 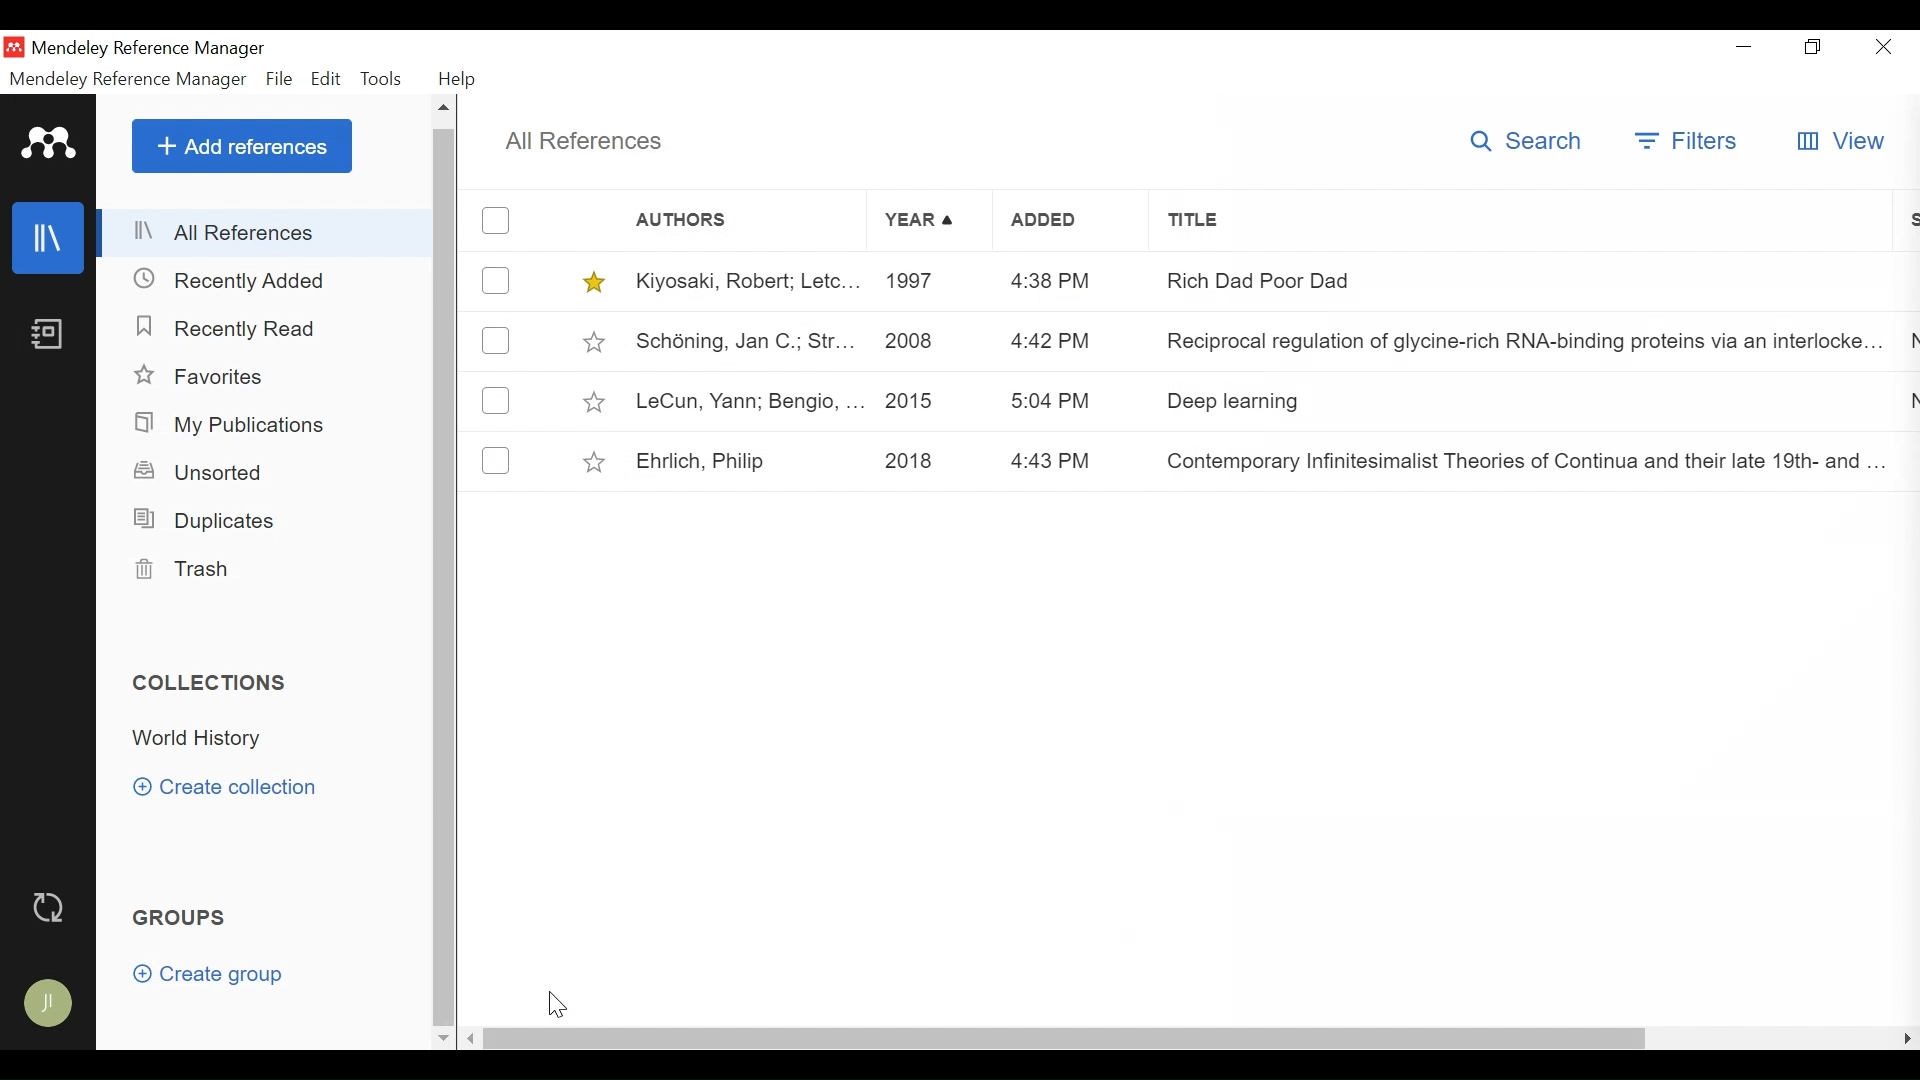 What do you see at coordinates (1513, 284) in the screenshot?
I see `Rich Dad Poor Dad` at bounding box center [1513, 284].